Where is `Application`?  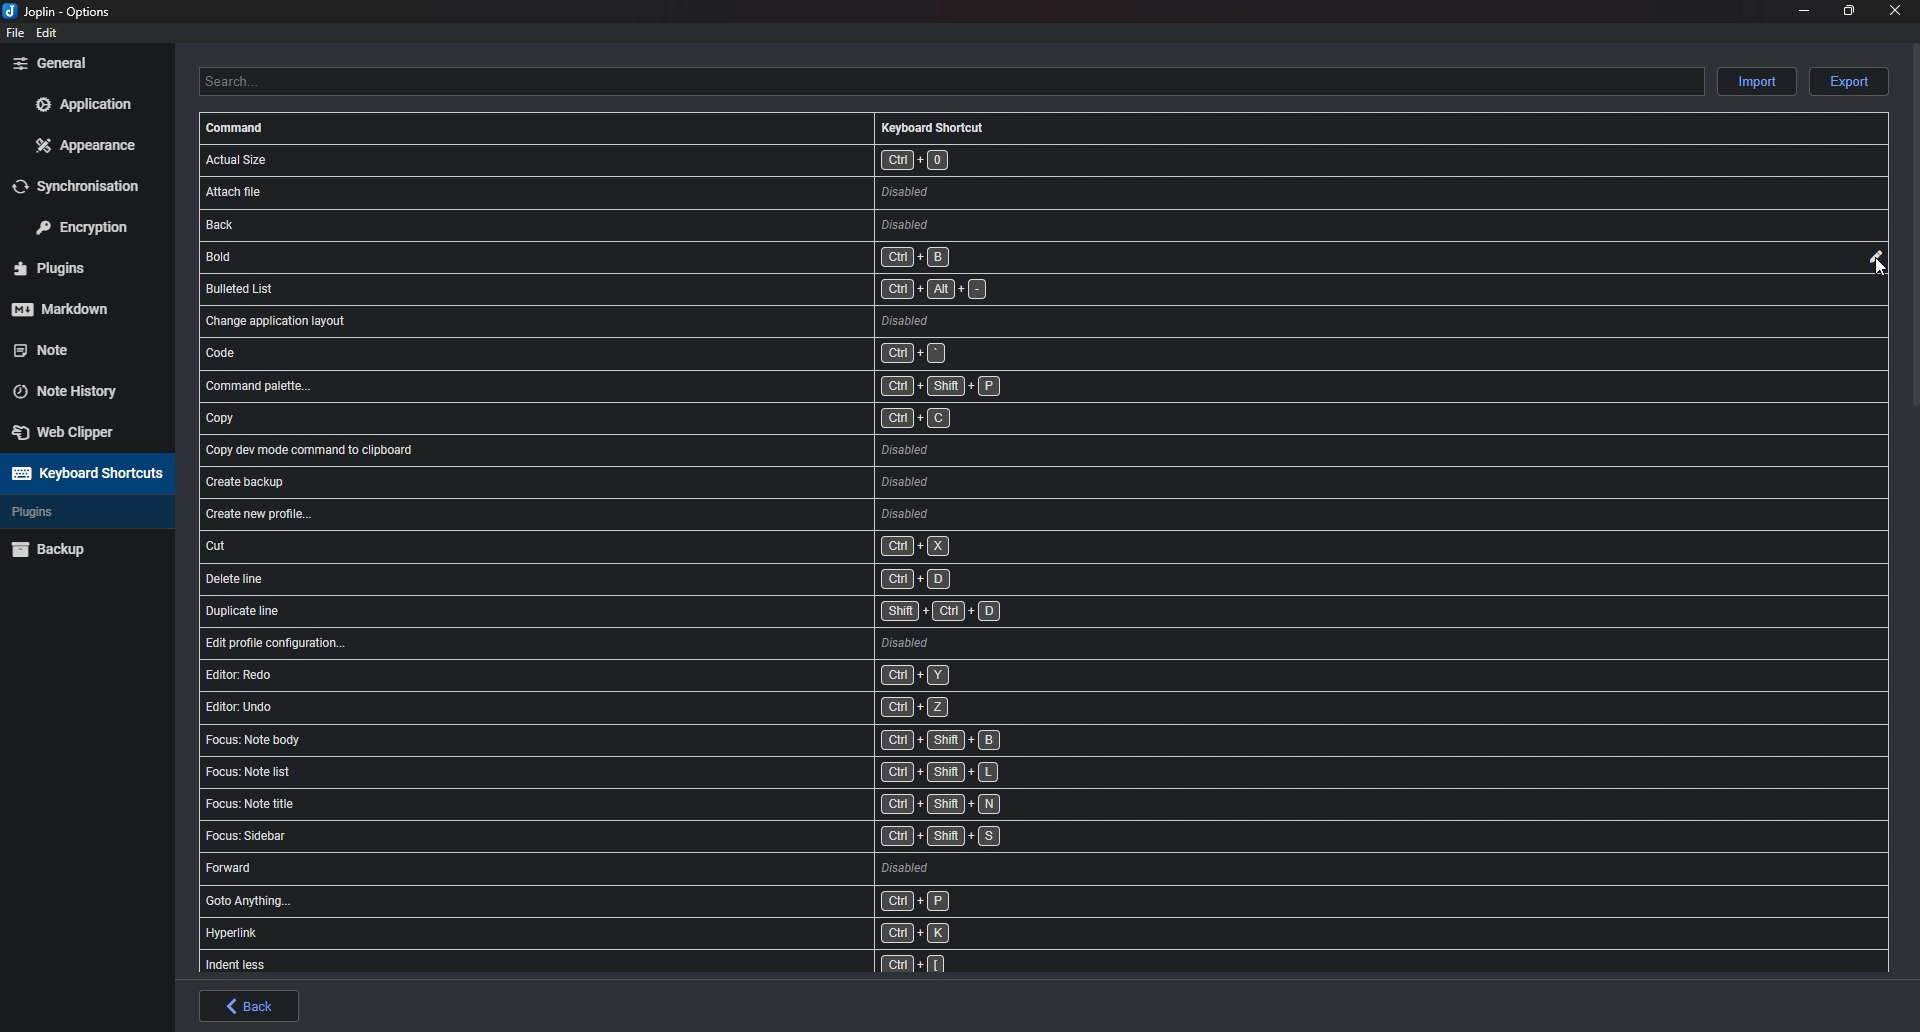 Application is located at coordinates (83, 104).